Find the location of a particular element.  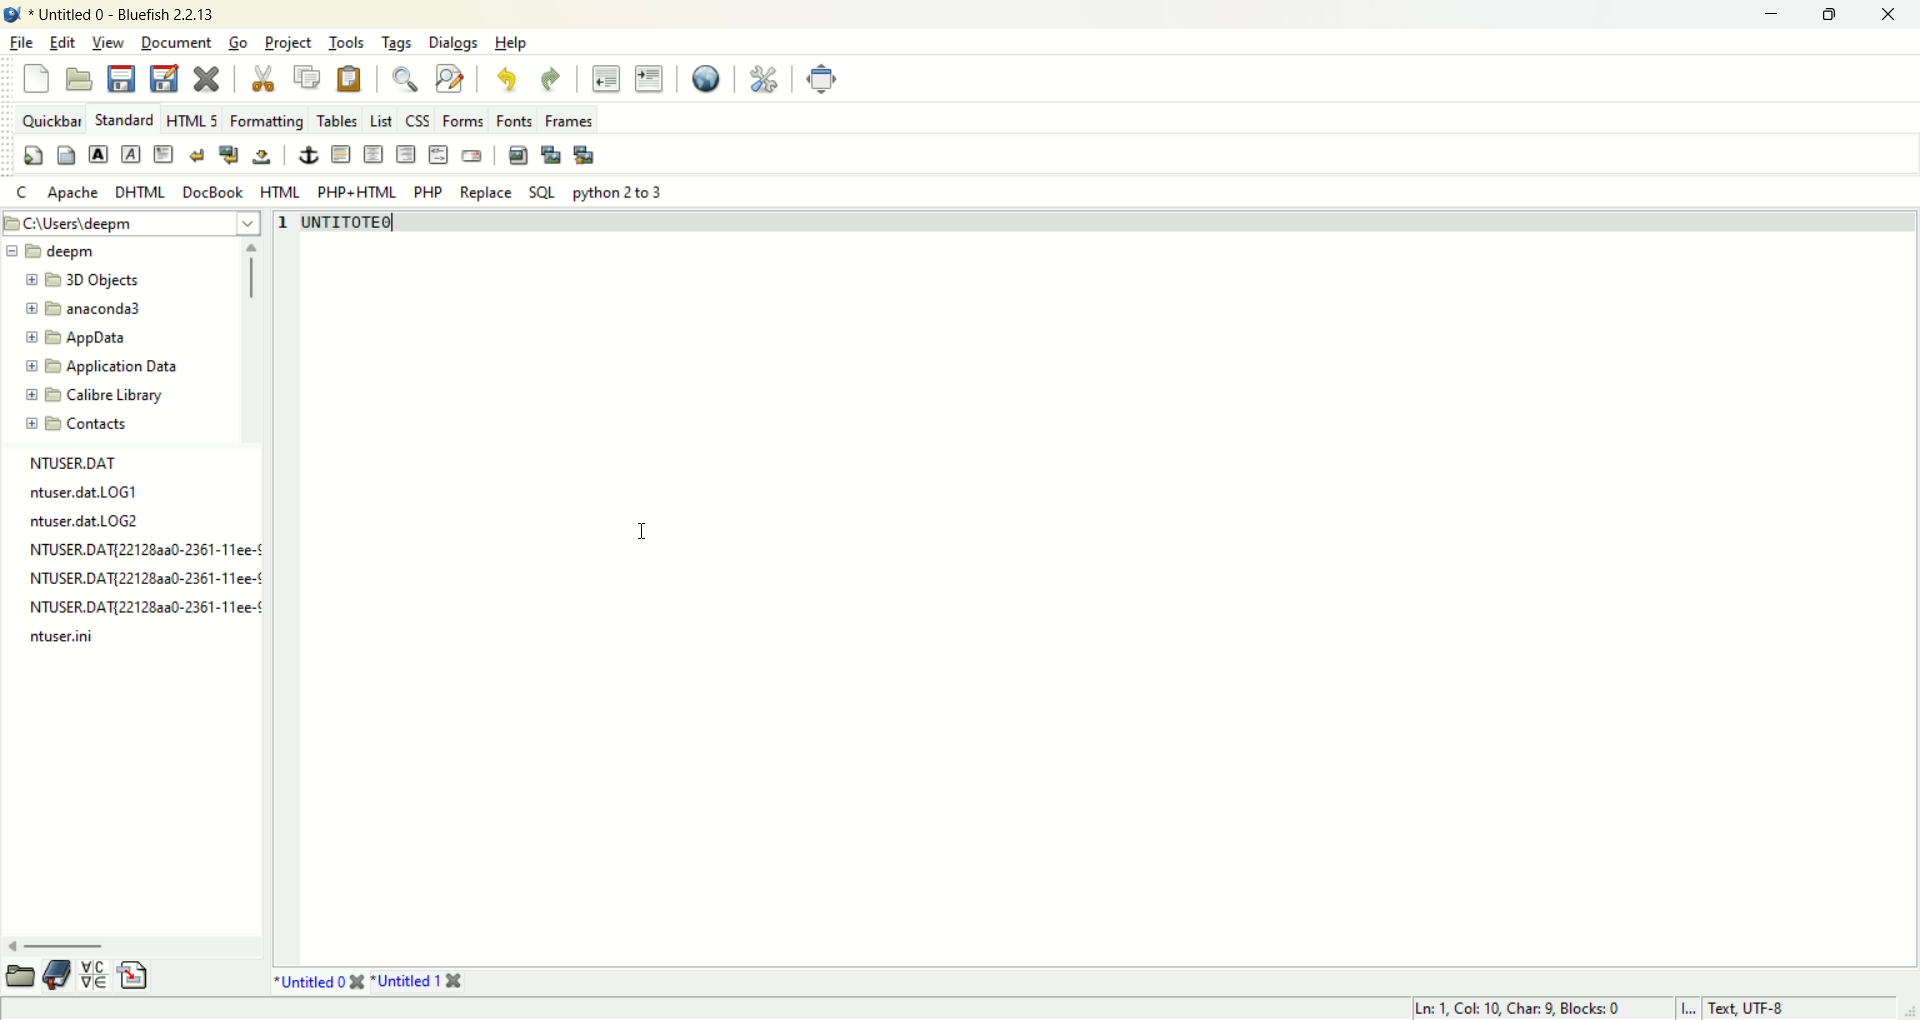

fullscreen is located at coordinates (821, 78).